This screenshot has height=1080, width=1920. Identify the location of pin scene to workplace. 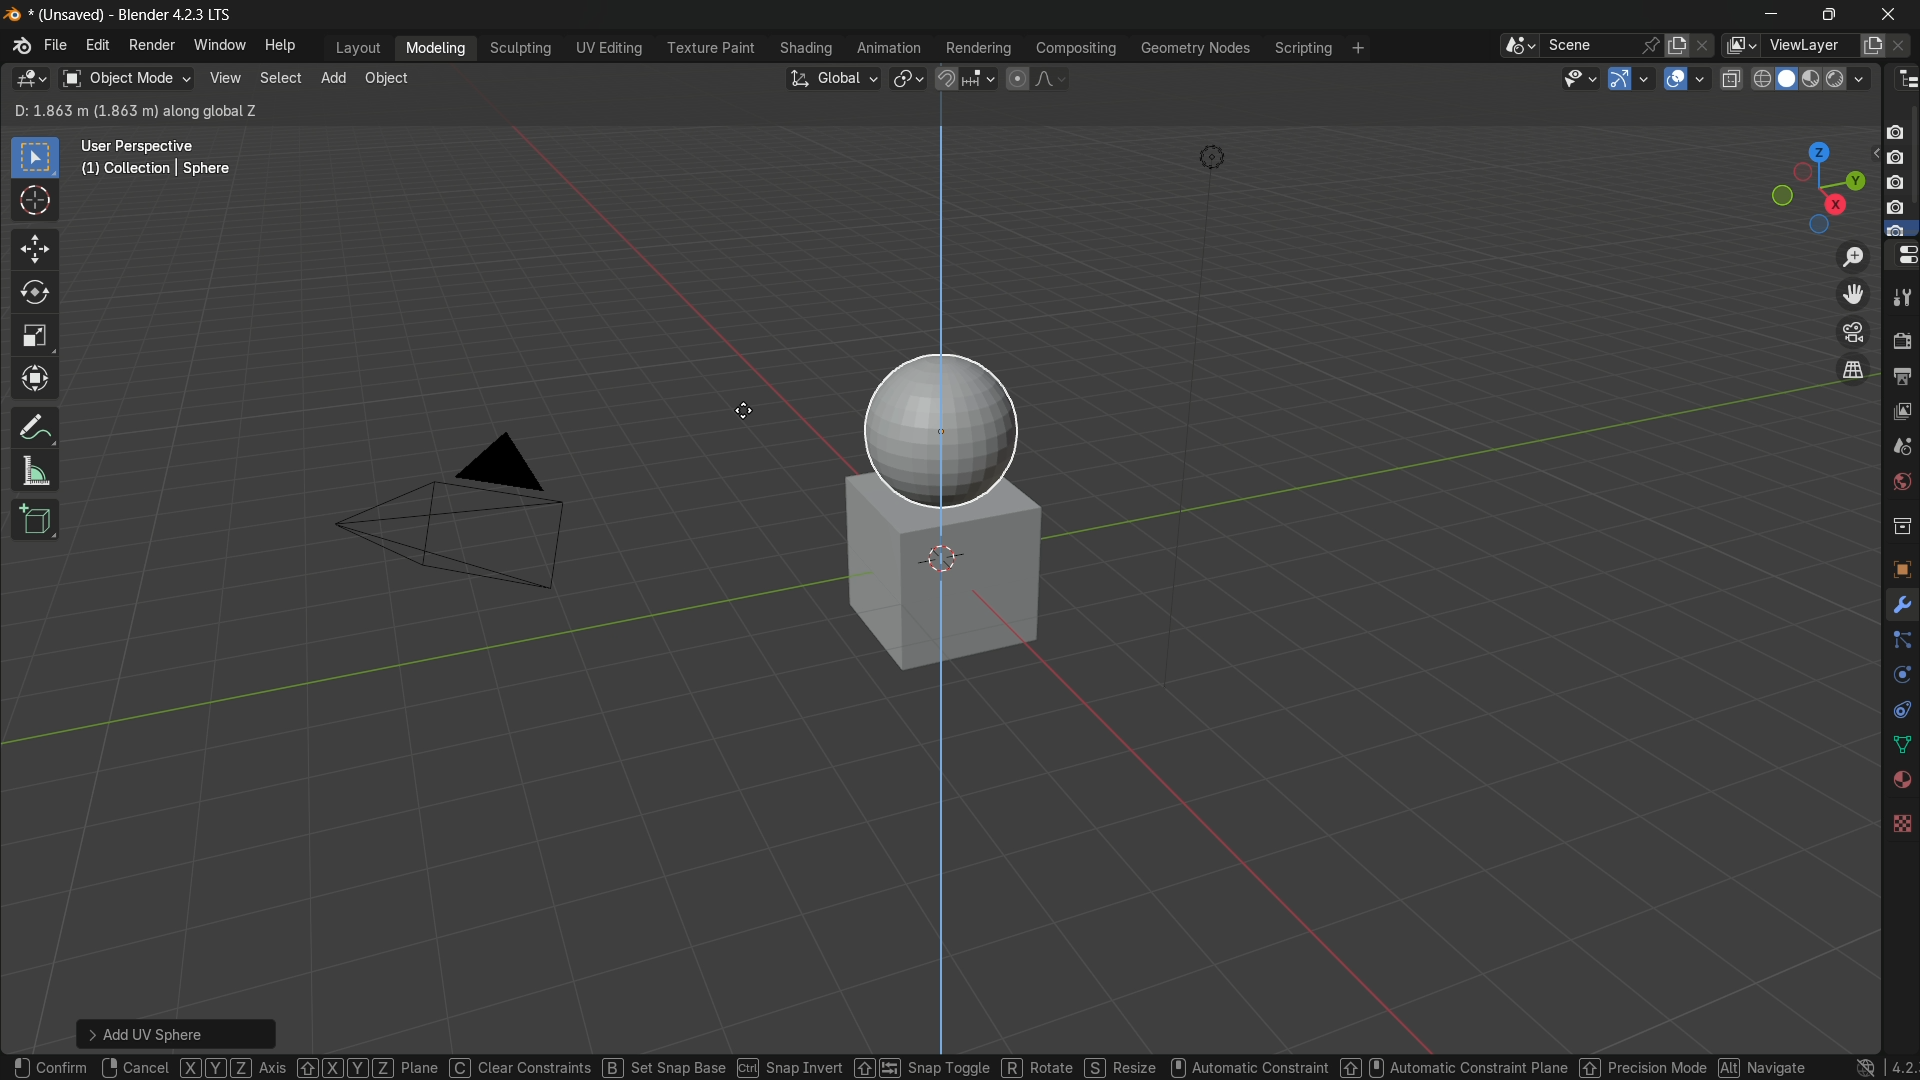
(1652, 46).